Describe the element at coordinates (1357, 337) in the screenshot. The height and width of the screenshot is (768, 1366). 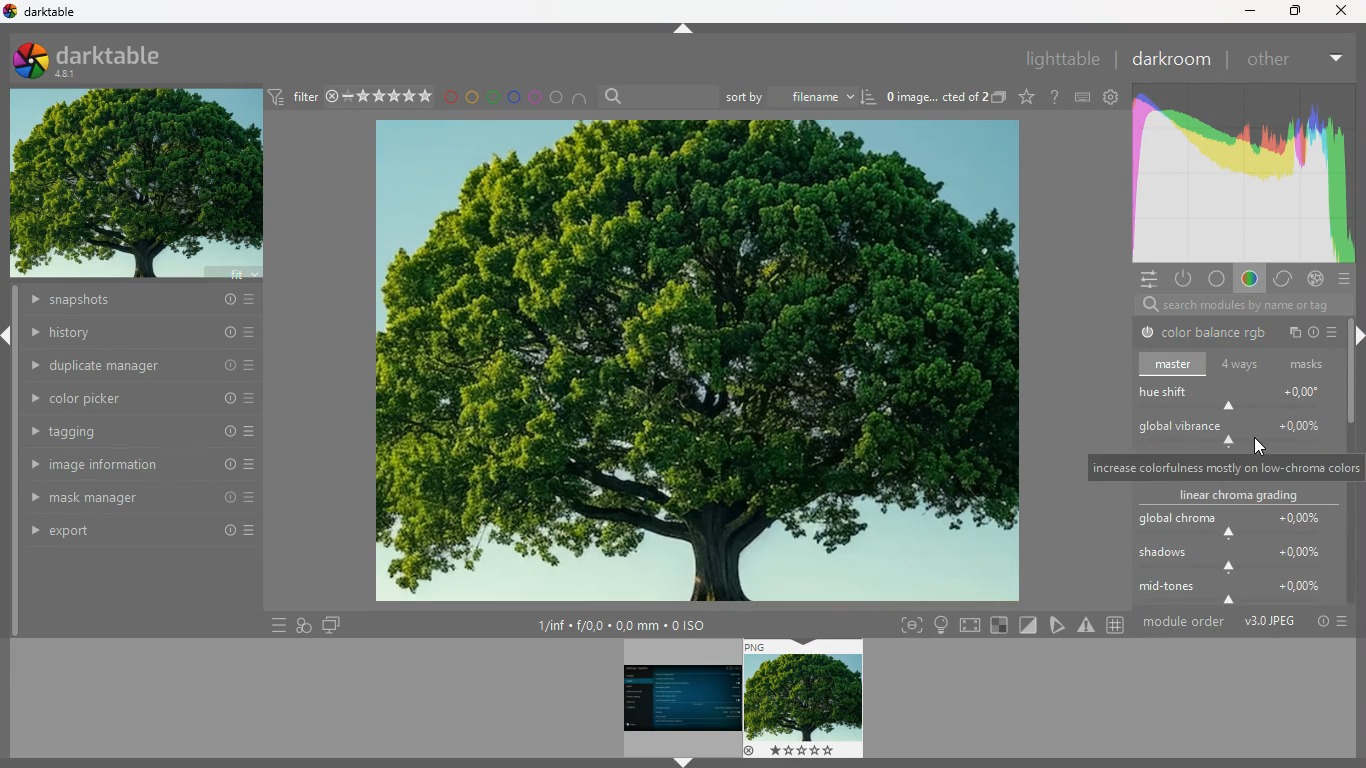
I see `arrow` at that location.